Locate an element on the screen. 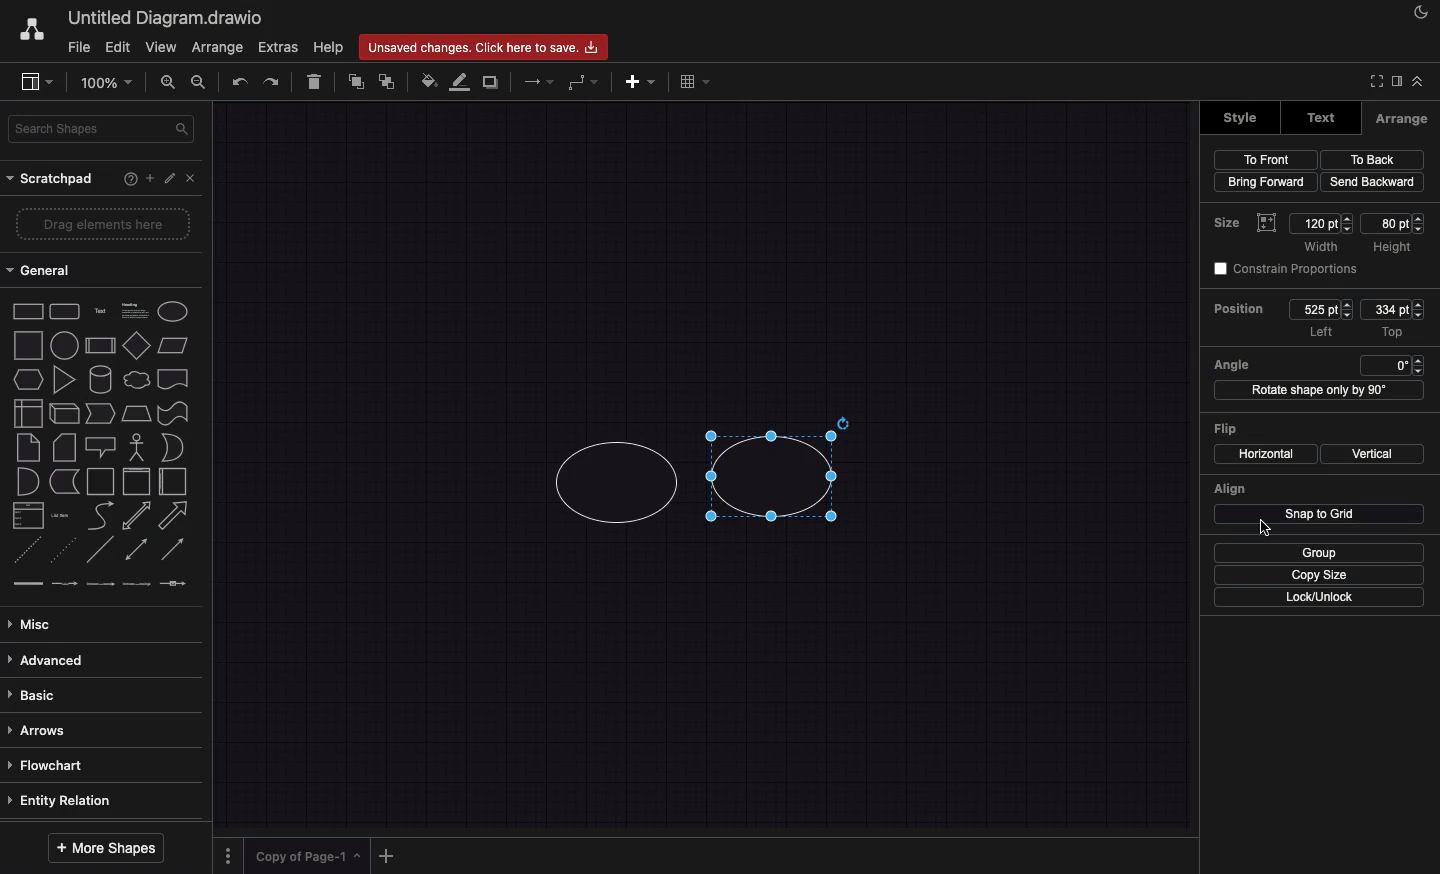 The image size is (1440, 874). basic is located at coordinates (96, 698).